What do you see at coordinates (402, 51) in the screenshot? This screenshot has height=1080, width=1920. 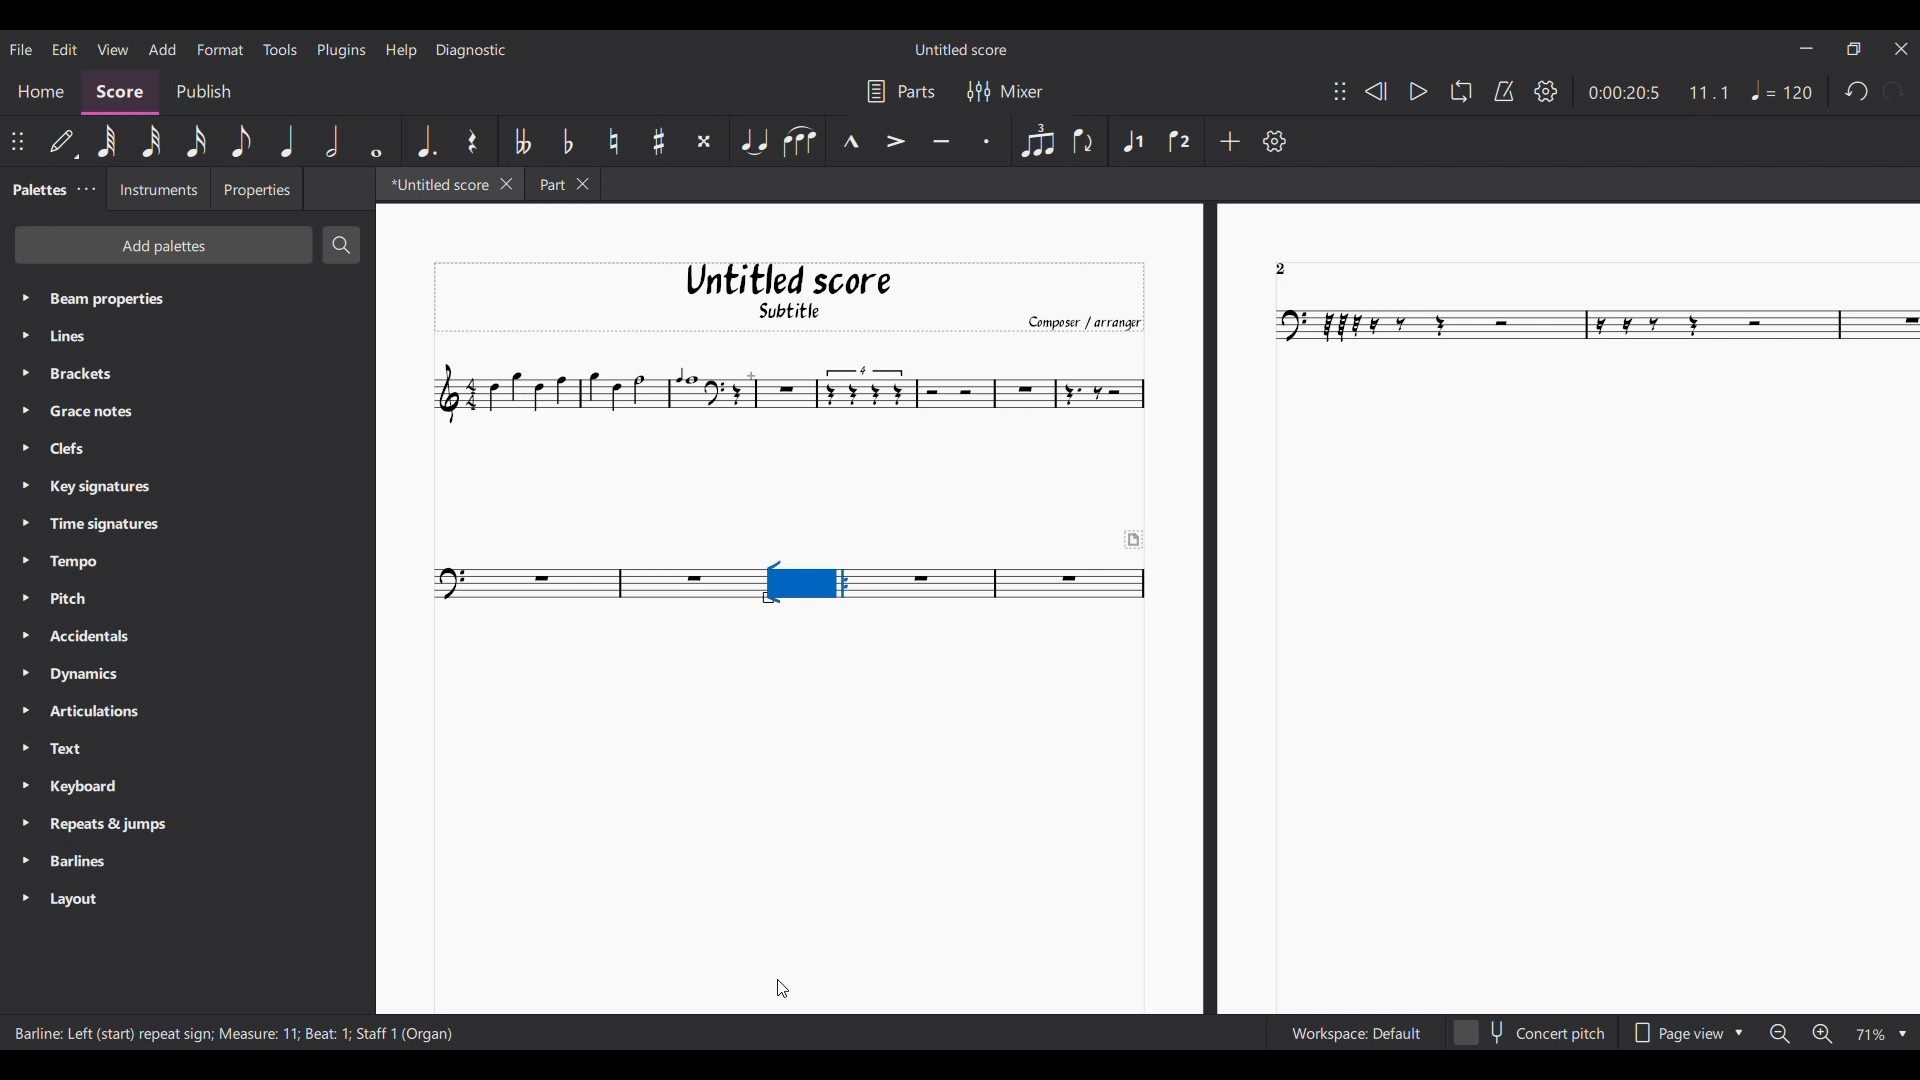 I see `Help menu` at bounding box center [402, 51].